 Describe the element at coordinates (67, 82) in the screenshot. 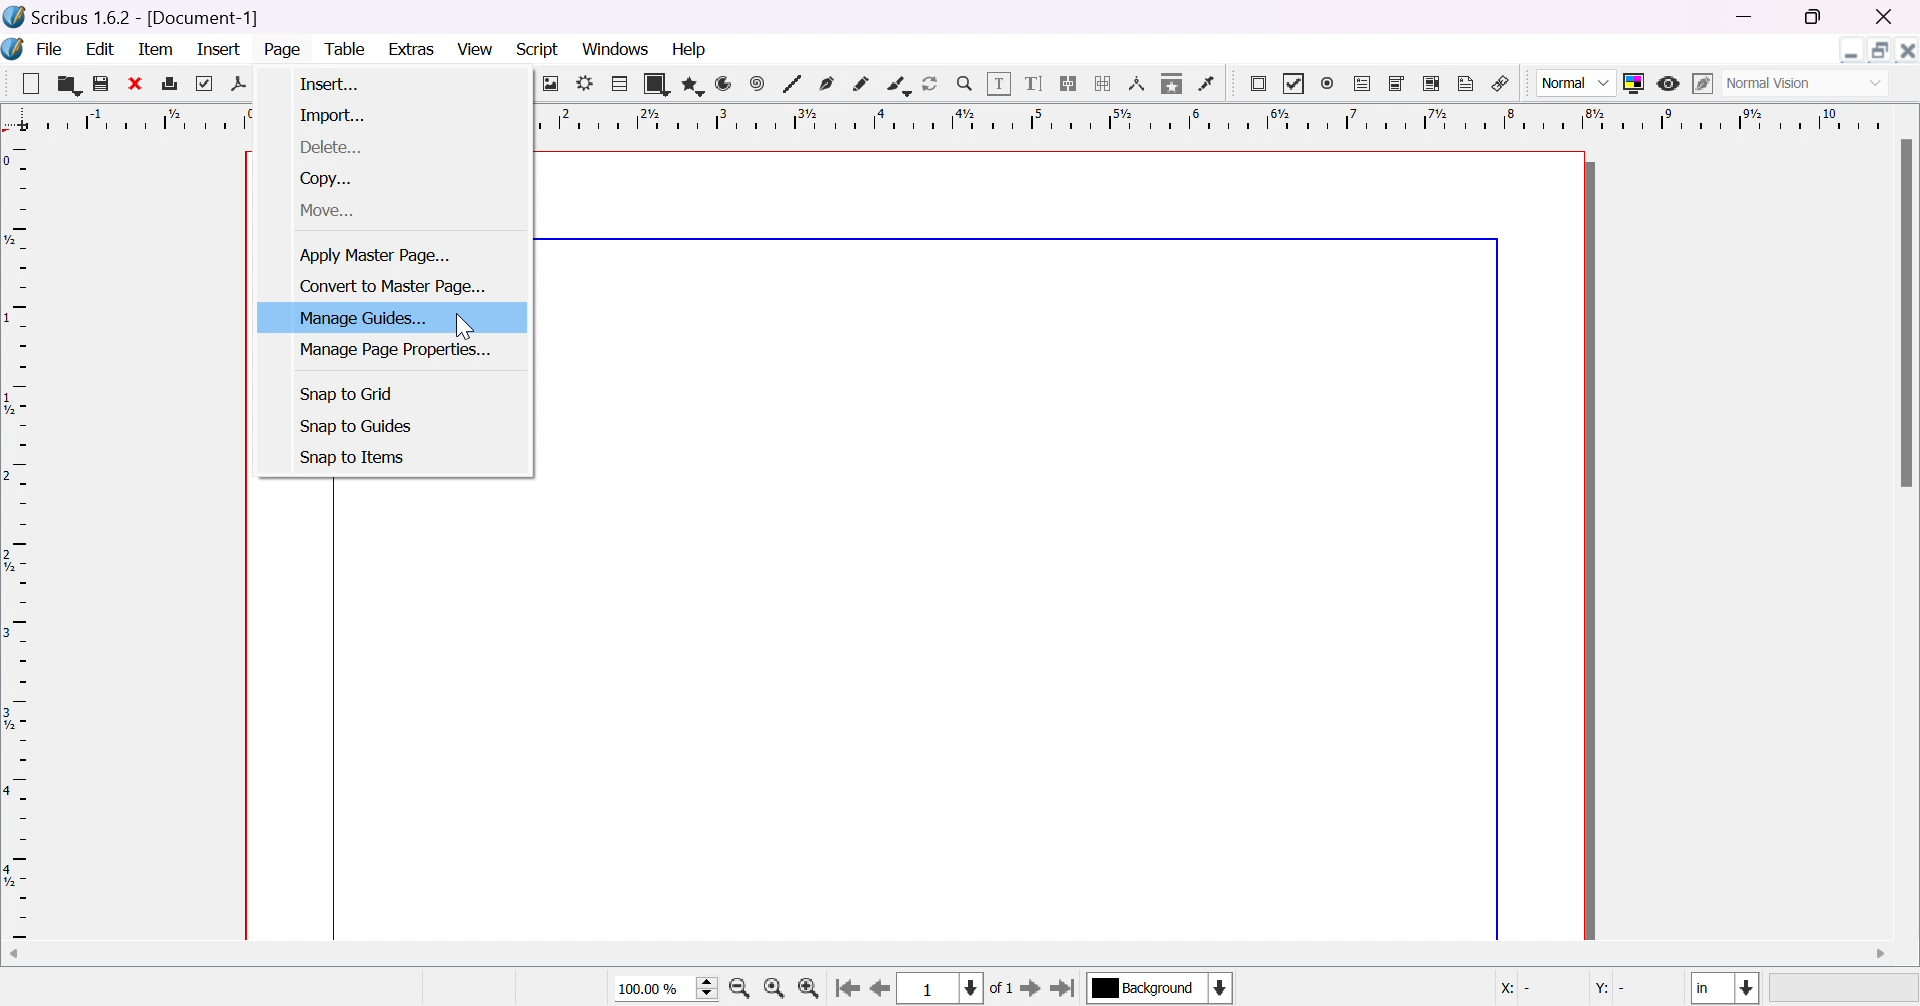

I see `open` at that location.